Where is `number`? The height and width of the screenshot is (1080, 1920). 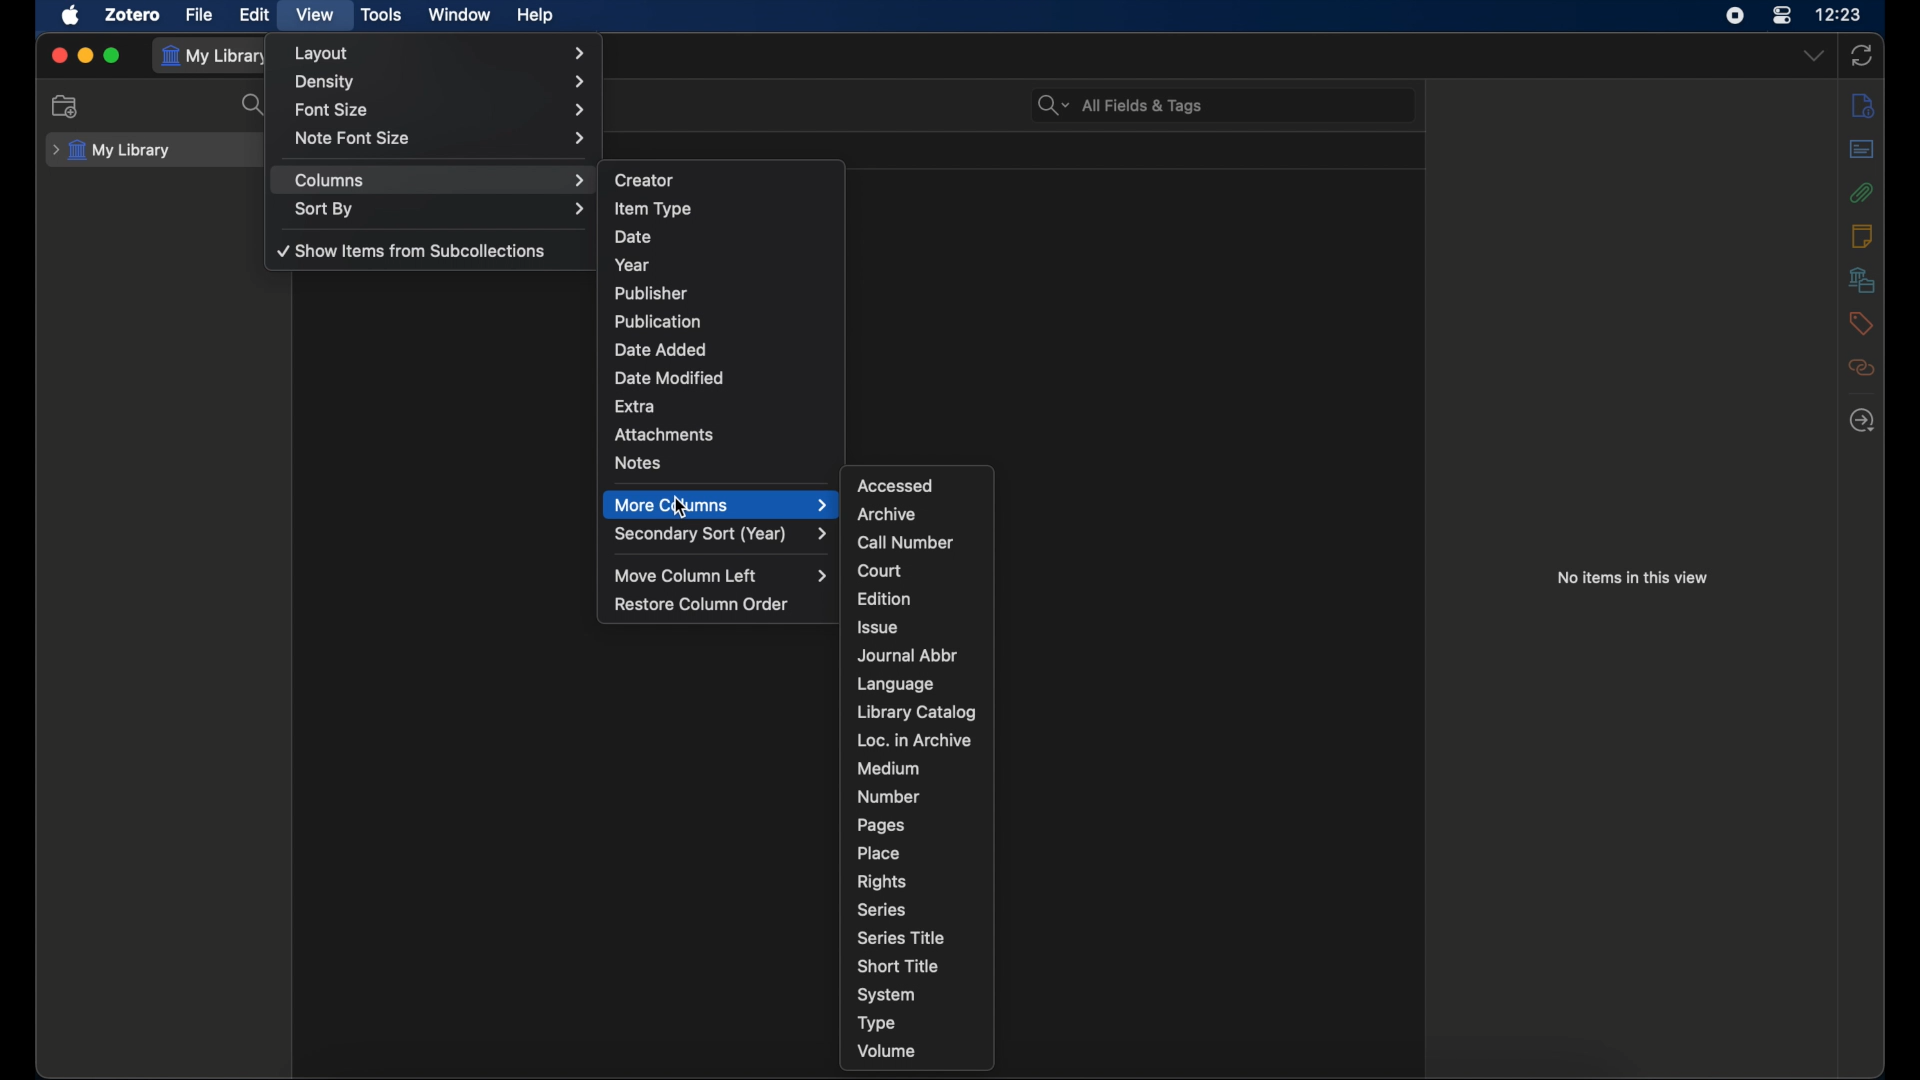 number is located at coordinates (889, 796).